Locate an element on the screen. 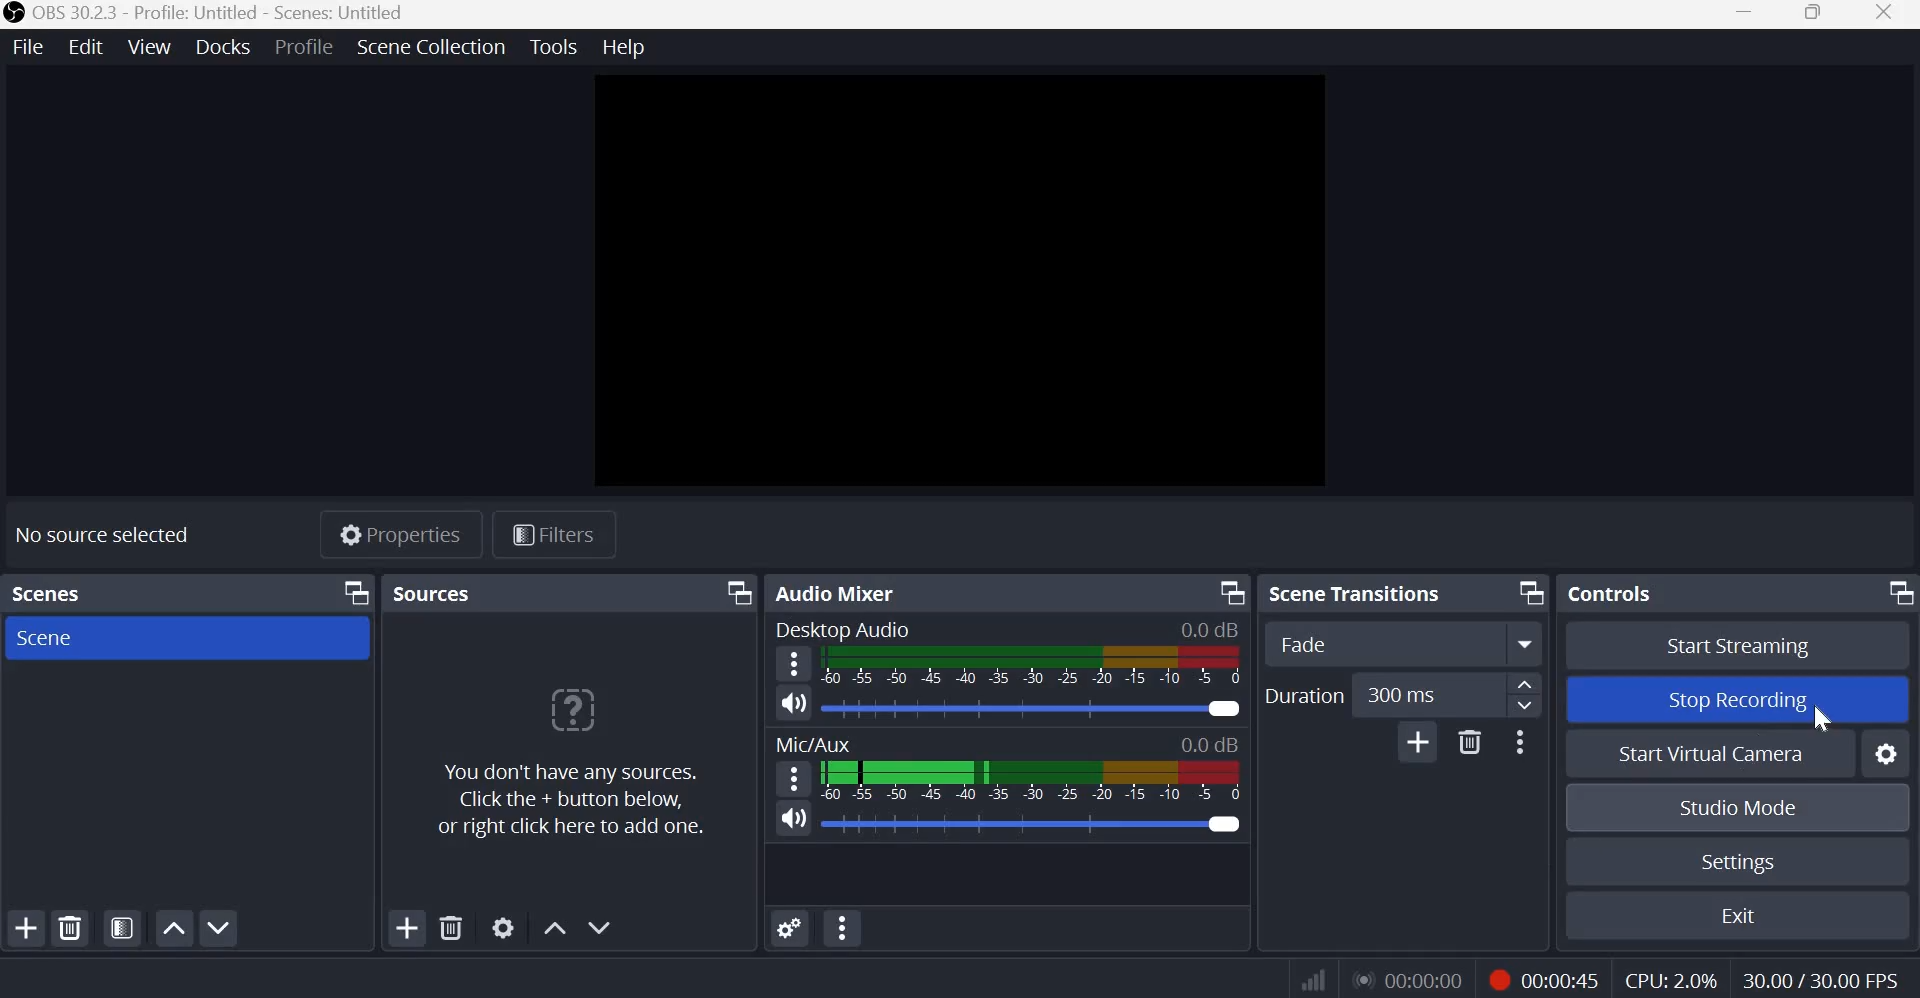 The image size is (1920, 998). Sources is located at coordinates (435, 595).